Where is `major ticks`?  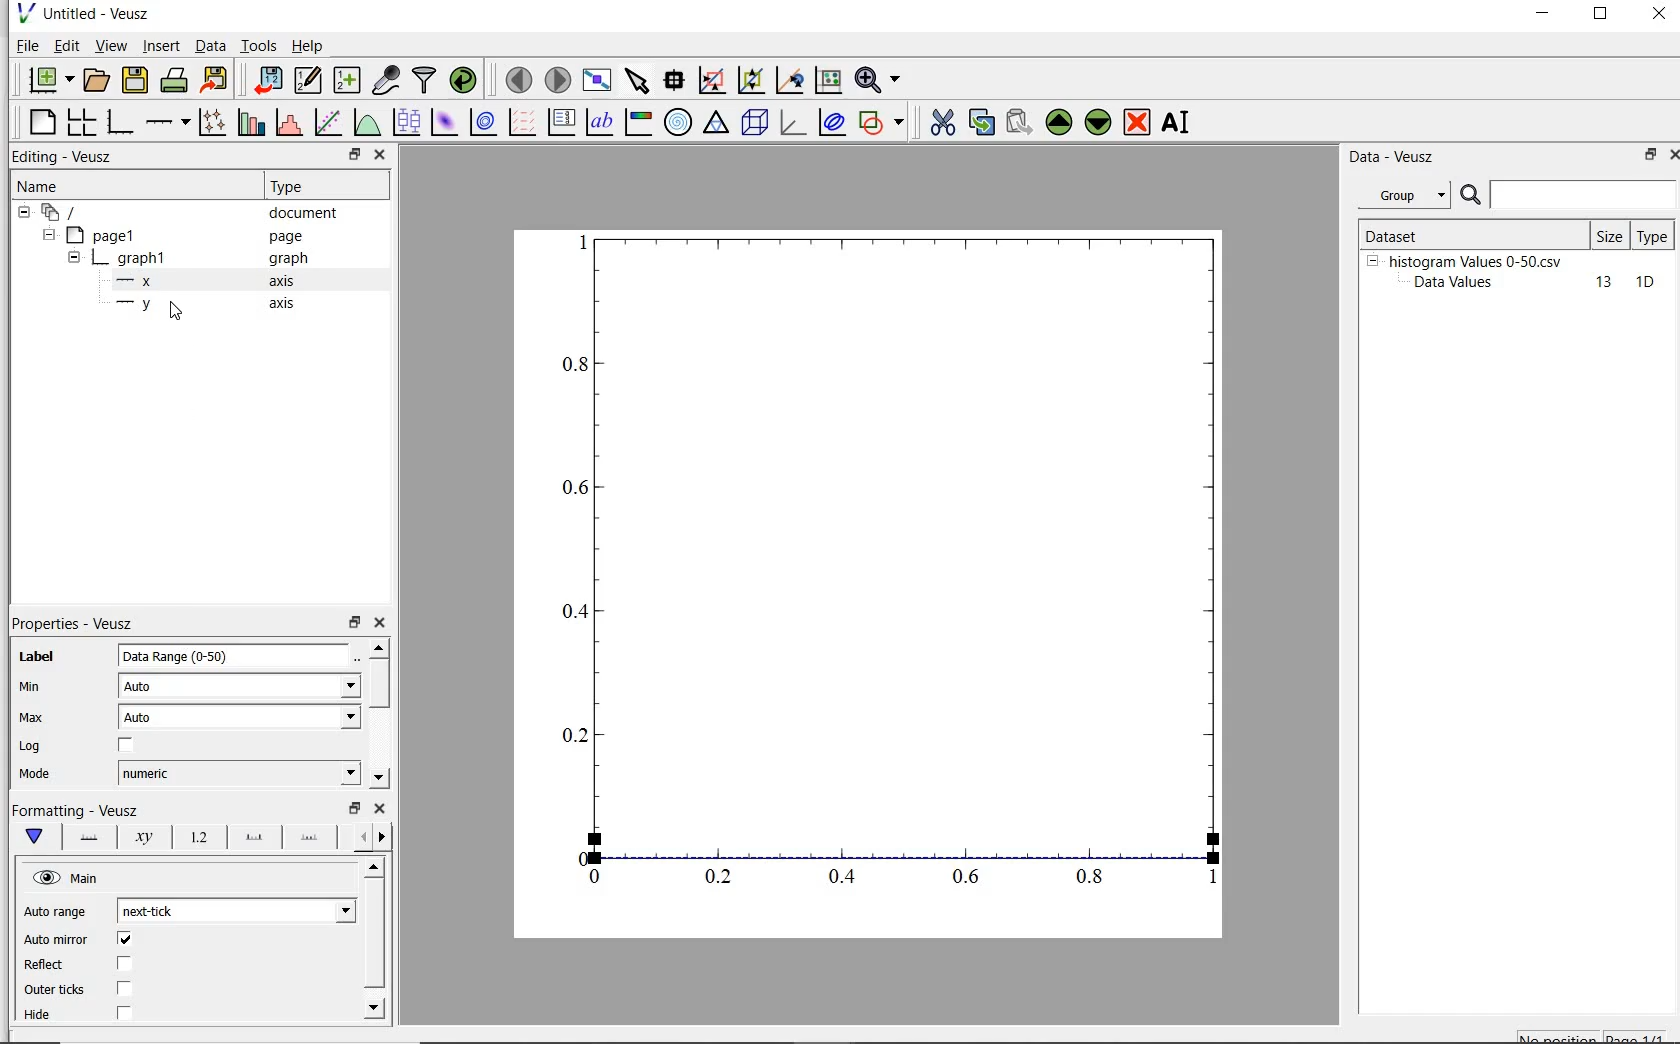
major ticks is located at coordinates (253, 838).